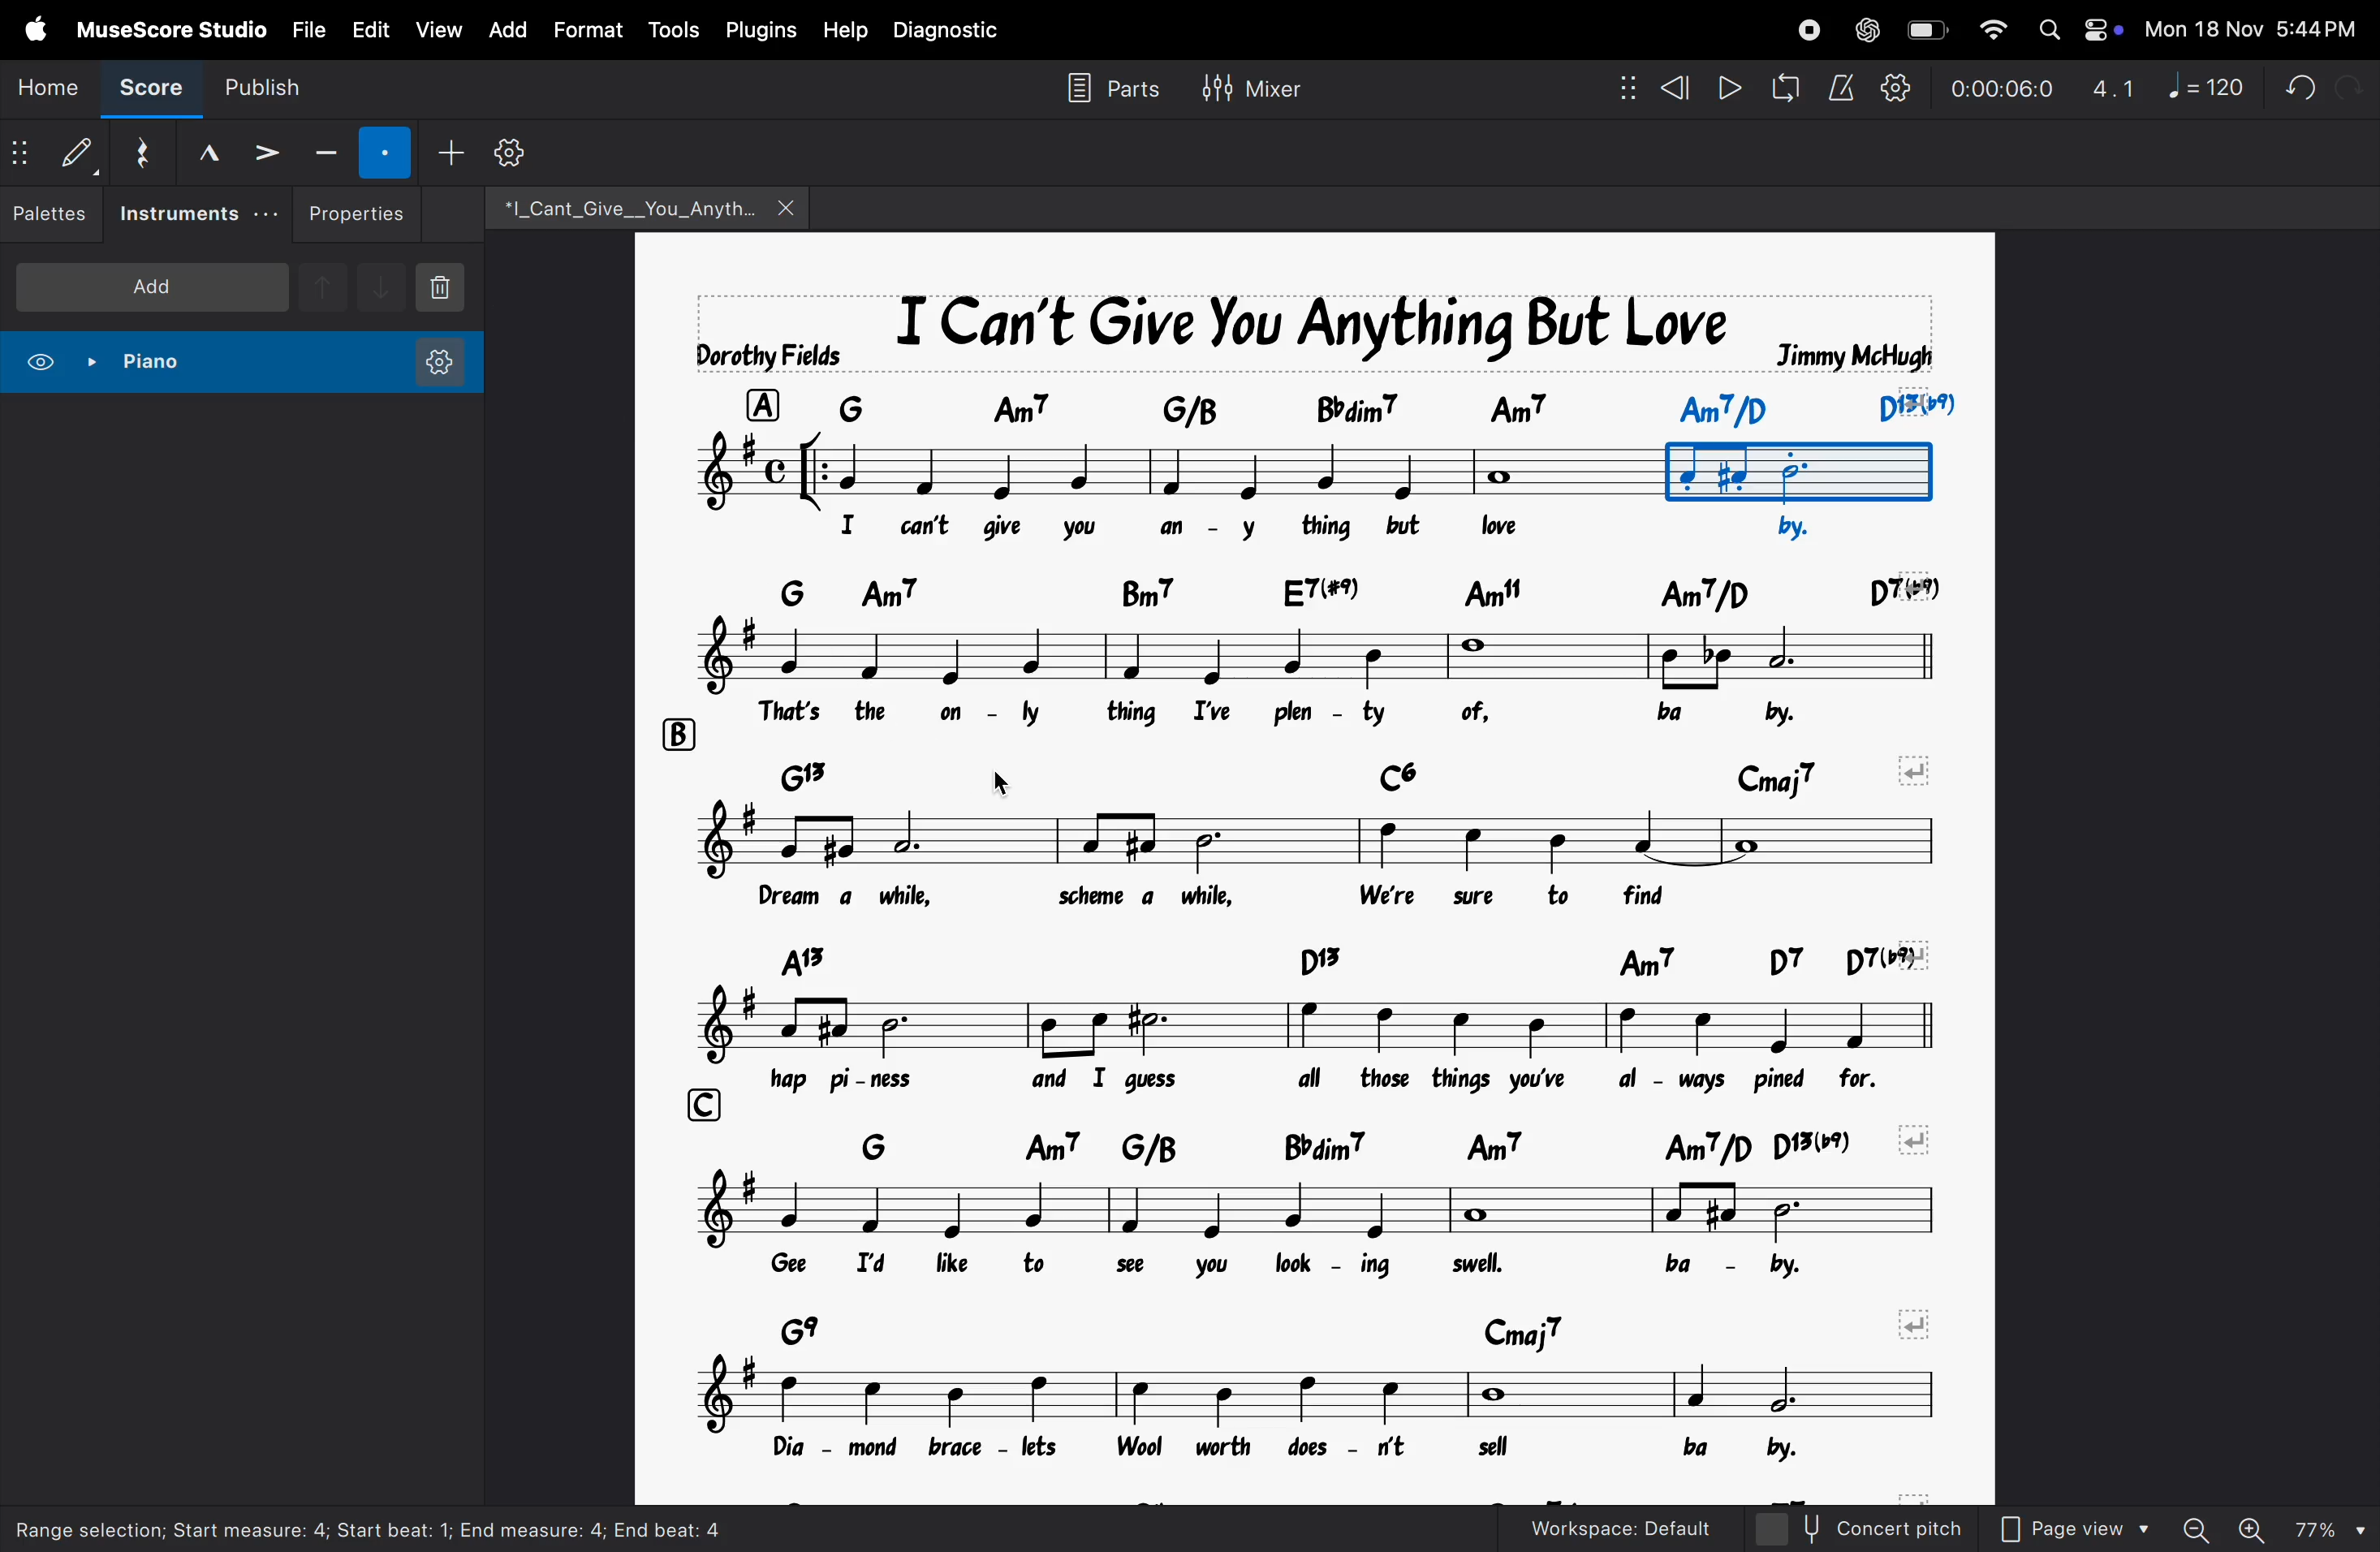 The image size is (2380, 1552). I want to click on score, so click(146, 93).